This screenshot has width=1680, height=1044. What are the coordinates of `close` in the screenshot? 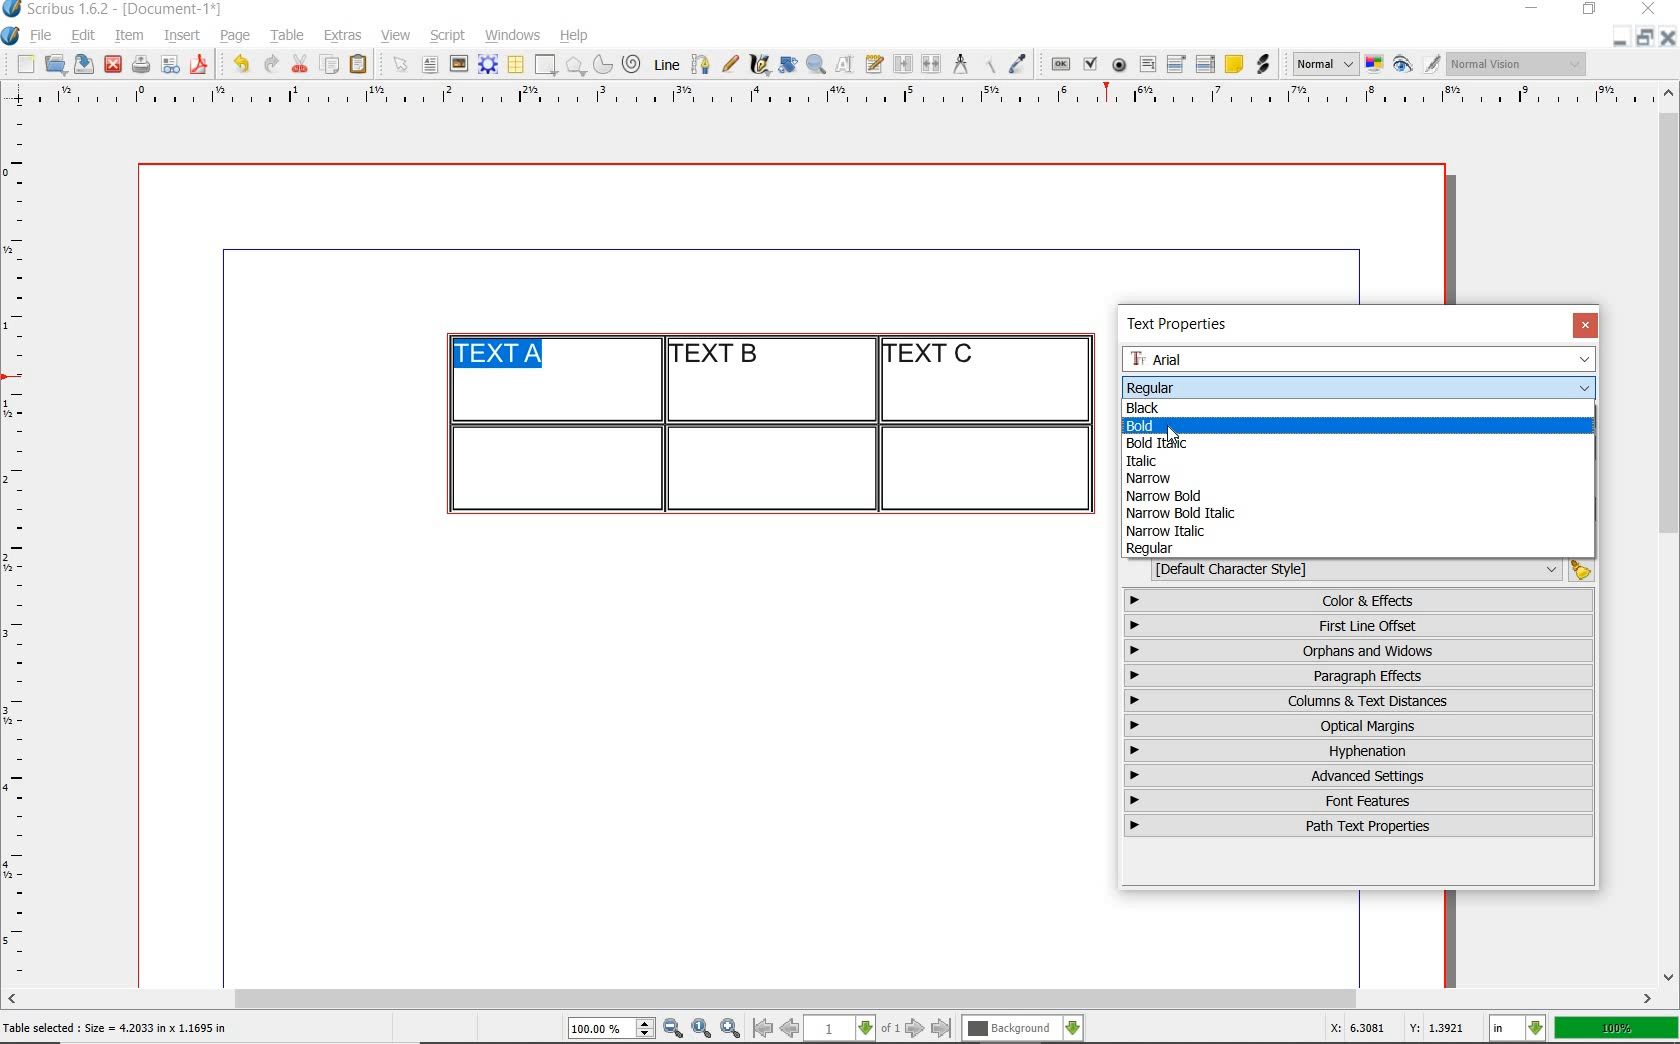 It's located at (1585, 325).